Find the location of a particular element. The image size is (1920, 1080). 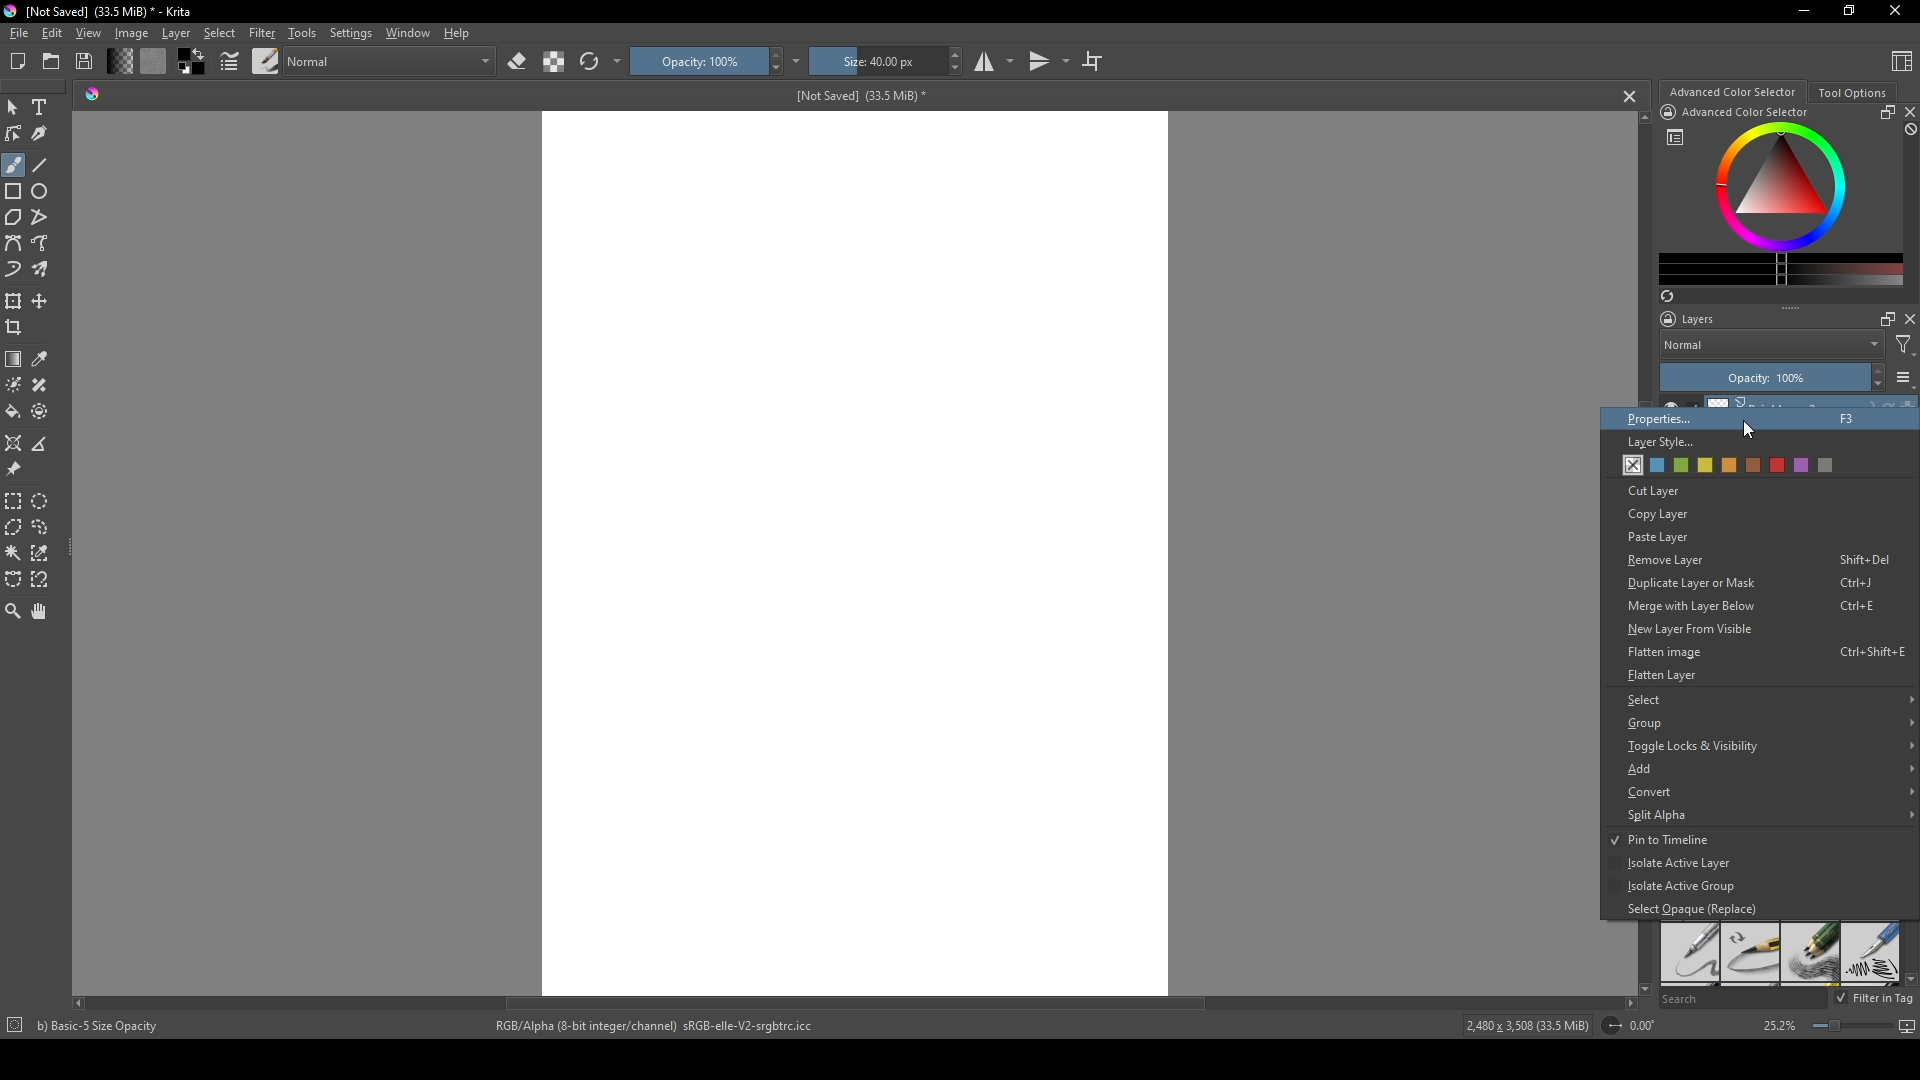

green is located at coordinates (1677, 466).